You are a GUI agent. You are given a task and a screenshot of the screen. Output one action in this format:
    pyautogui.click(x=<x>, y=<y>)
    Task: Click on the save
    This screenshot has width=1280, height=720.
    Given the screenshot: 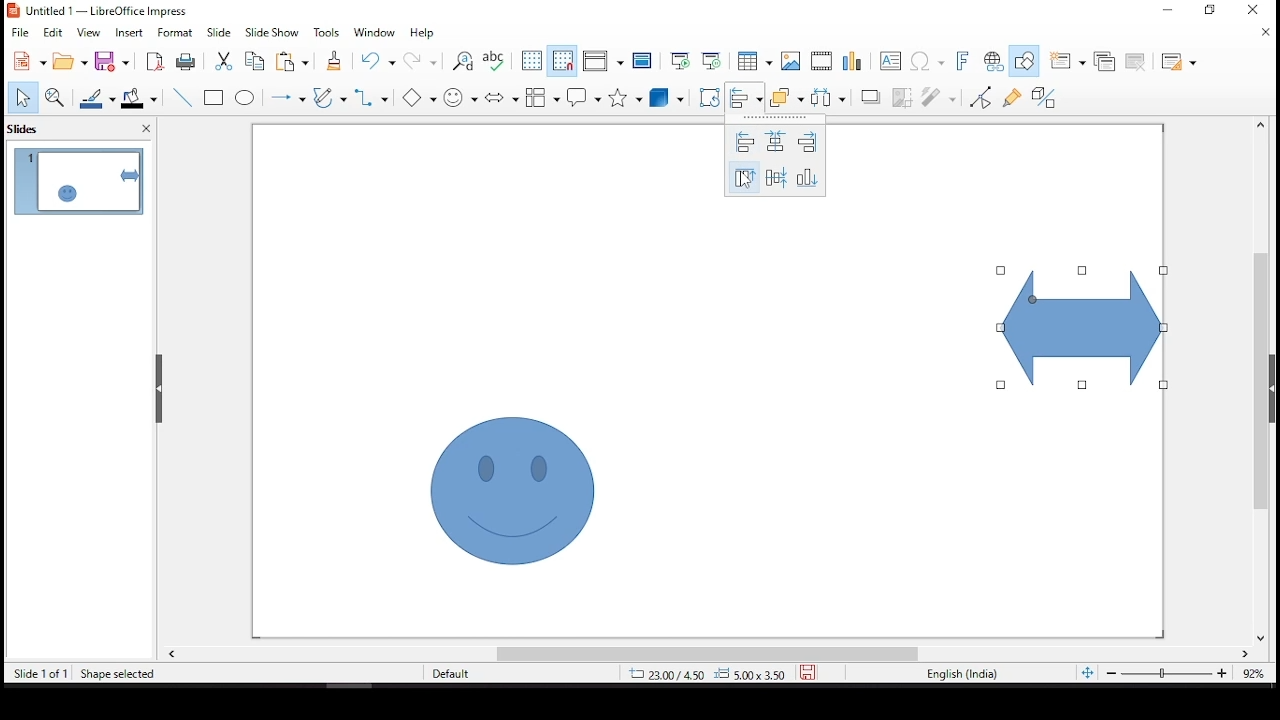 What is the action you would take?
    pyautogui.click(x=808, y=670)
    